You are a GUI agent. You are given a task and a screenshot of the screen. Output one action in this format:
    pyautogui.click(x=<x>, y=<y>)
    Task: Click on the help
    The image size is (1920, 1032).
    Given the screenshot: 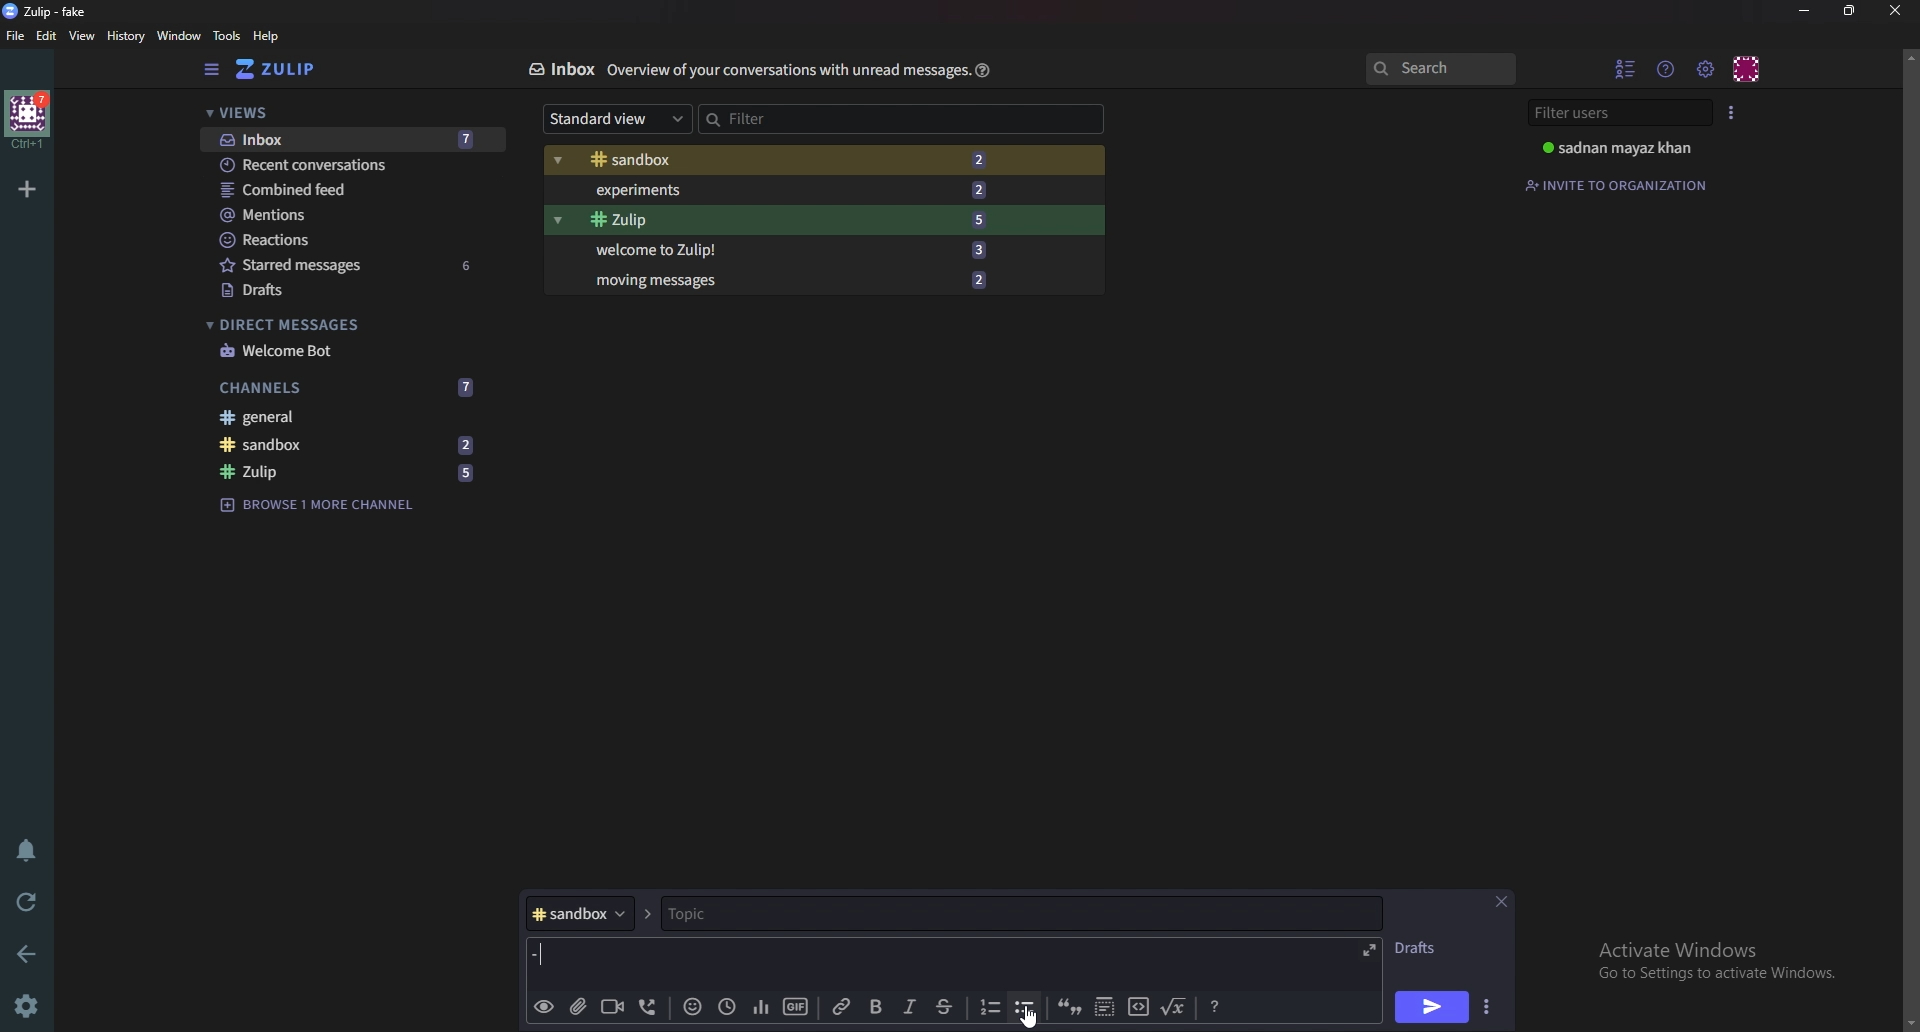 What is the action you would take?
    pyautogui.click(x=267, y=36)
    